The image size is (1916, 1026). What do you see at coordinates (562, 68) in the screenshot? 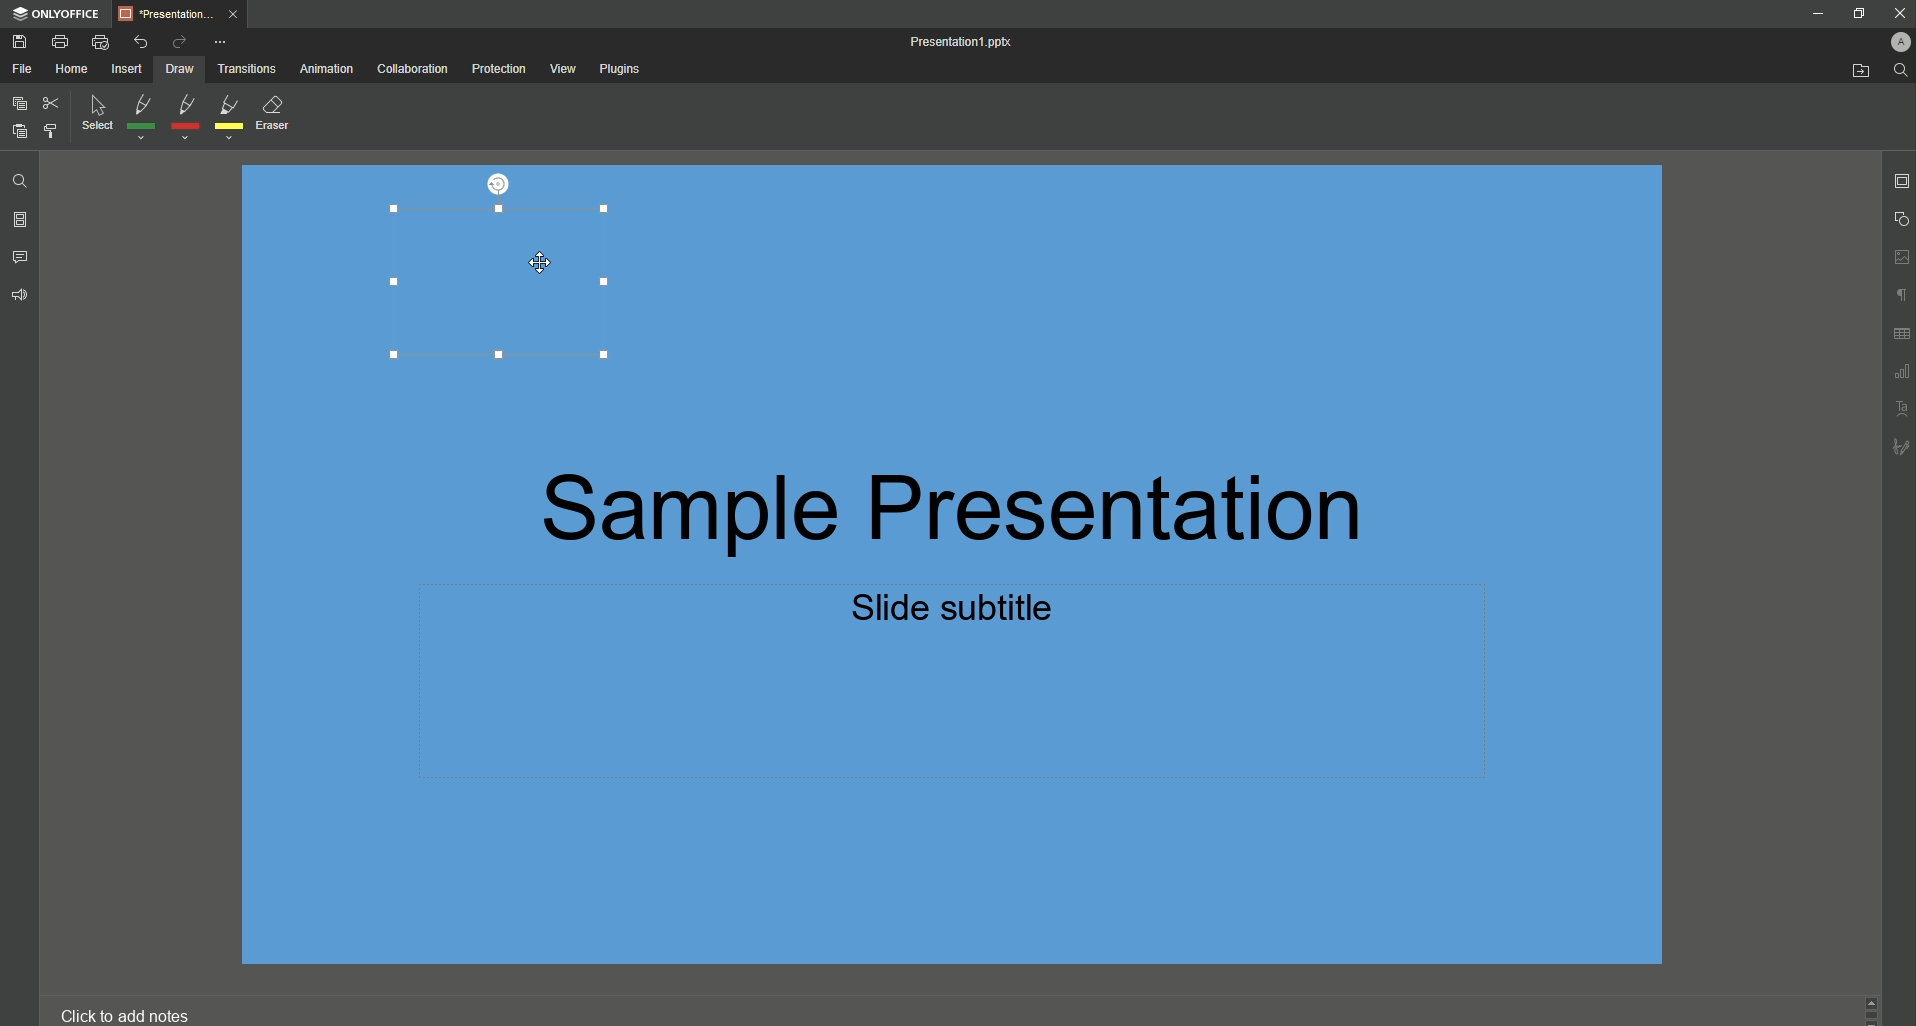
I see `View` at bounding box center [562, 68].